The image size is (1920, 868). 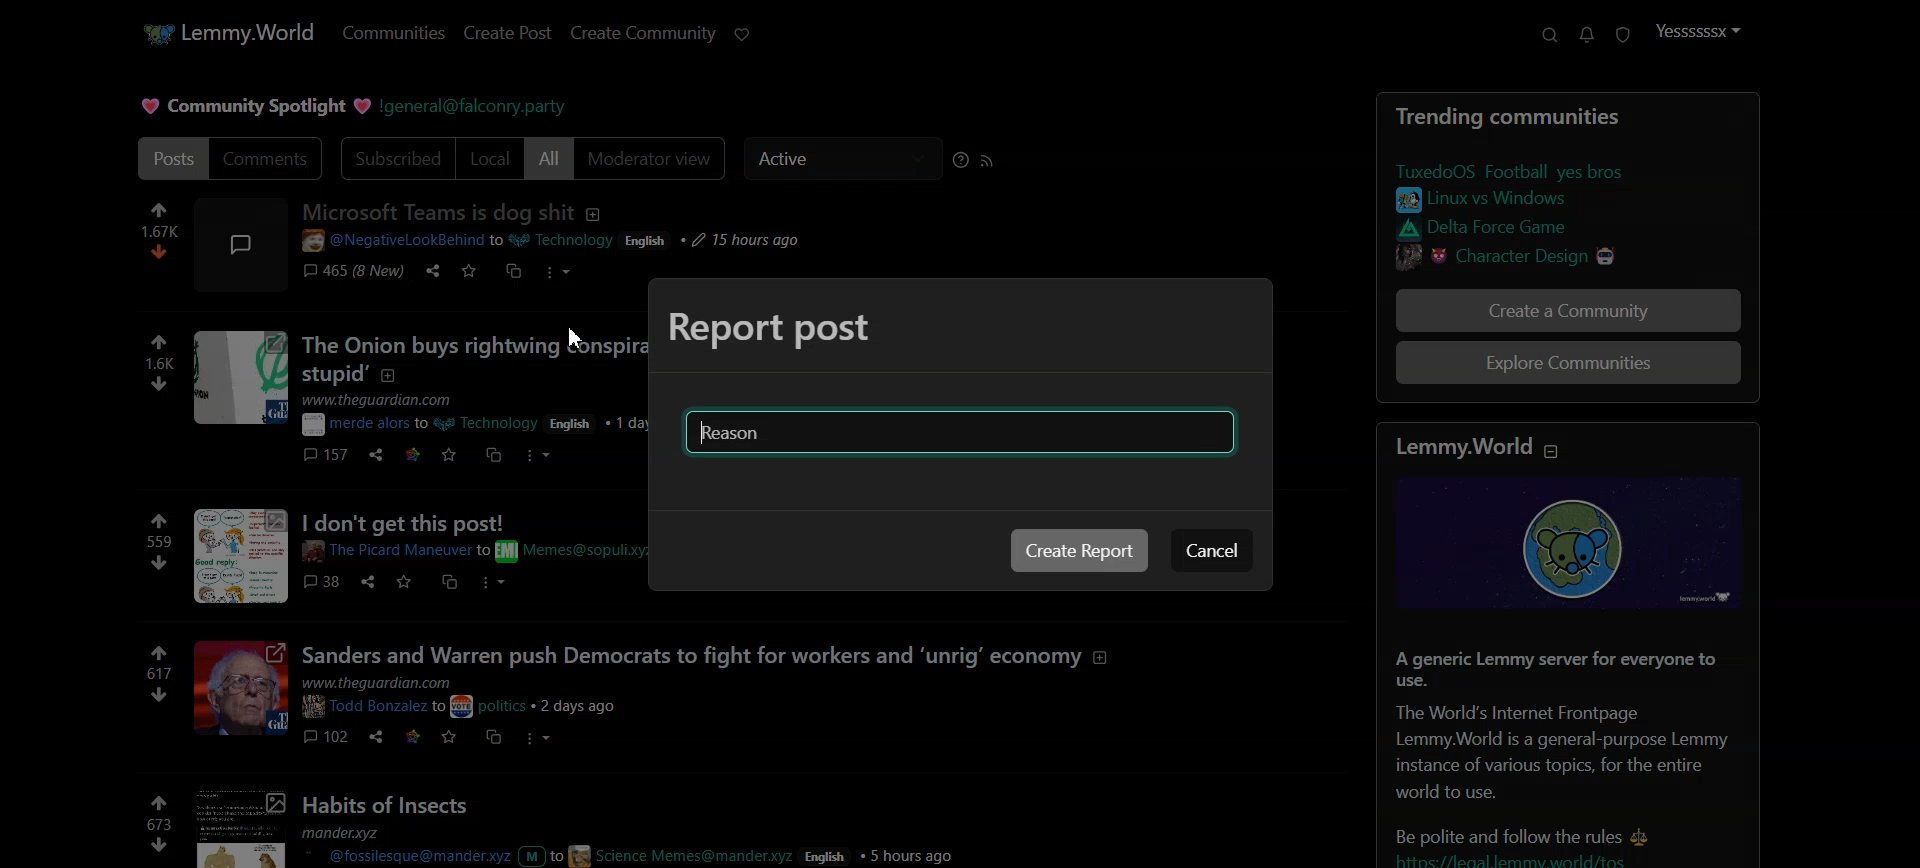 What do you see at coordinates (1907, 434) in the screenshot?
I see `Vertical scroll bar` at bounding box center [1907, 434].